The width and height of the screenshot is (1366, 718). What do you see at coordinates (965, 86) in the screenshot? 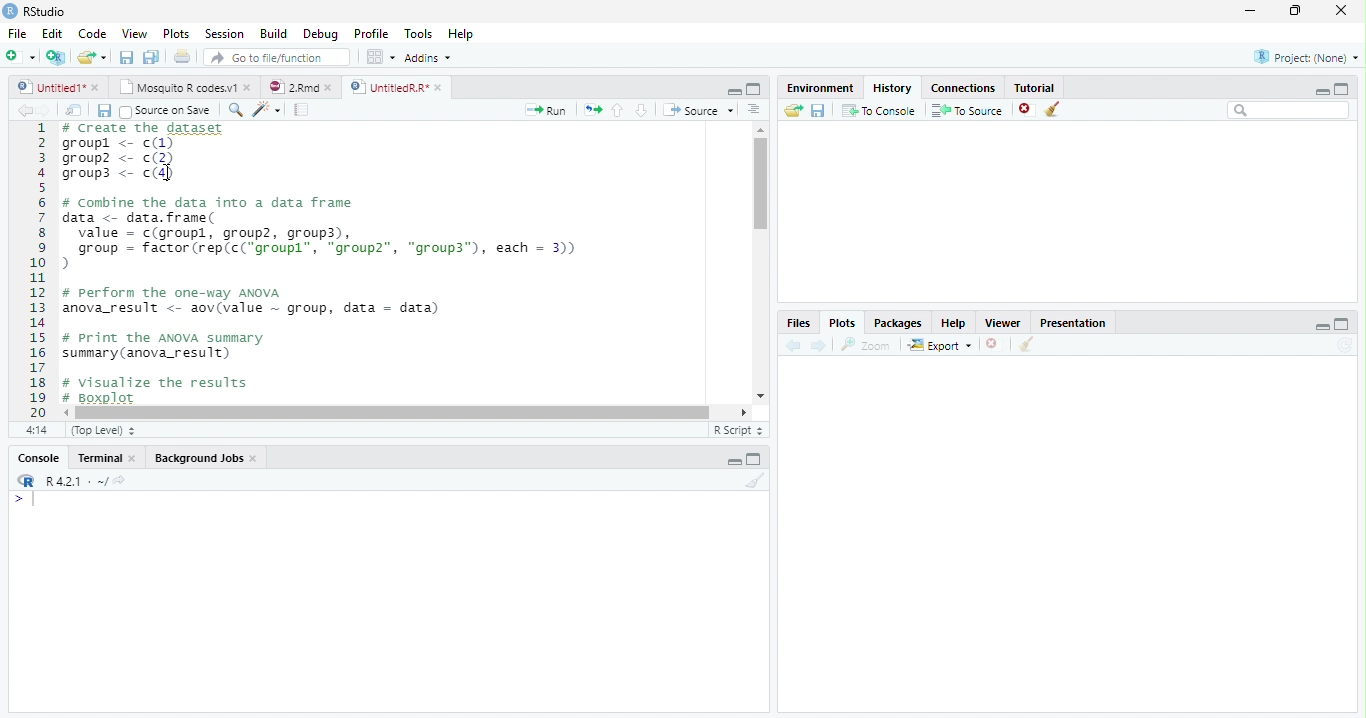
I see `Connections` at bounding box center [965, 86].